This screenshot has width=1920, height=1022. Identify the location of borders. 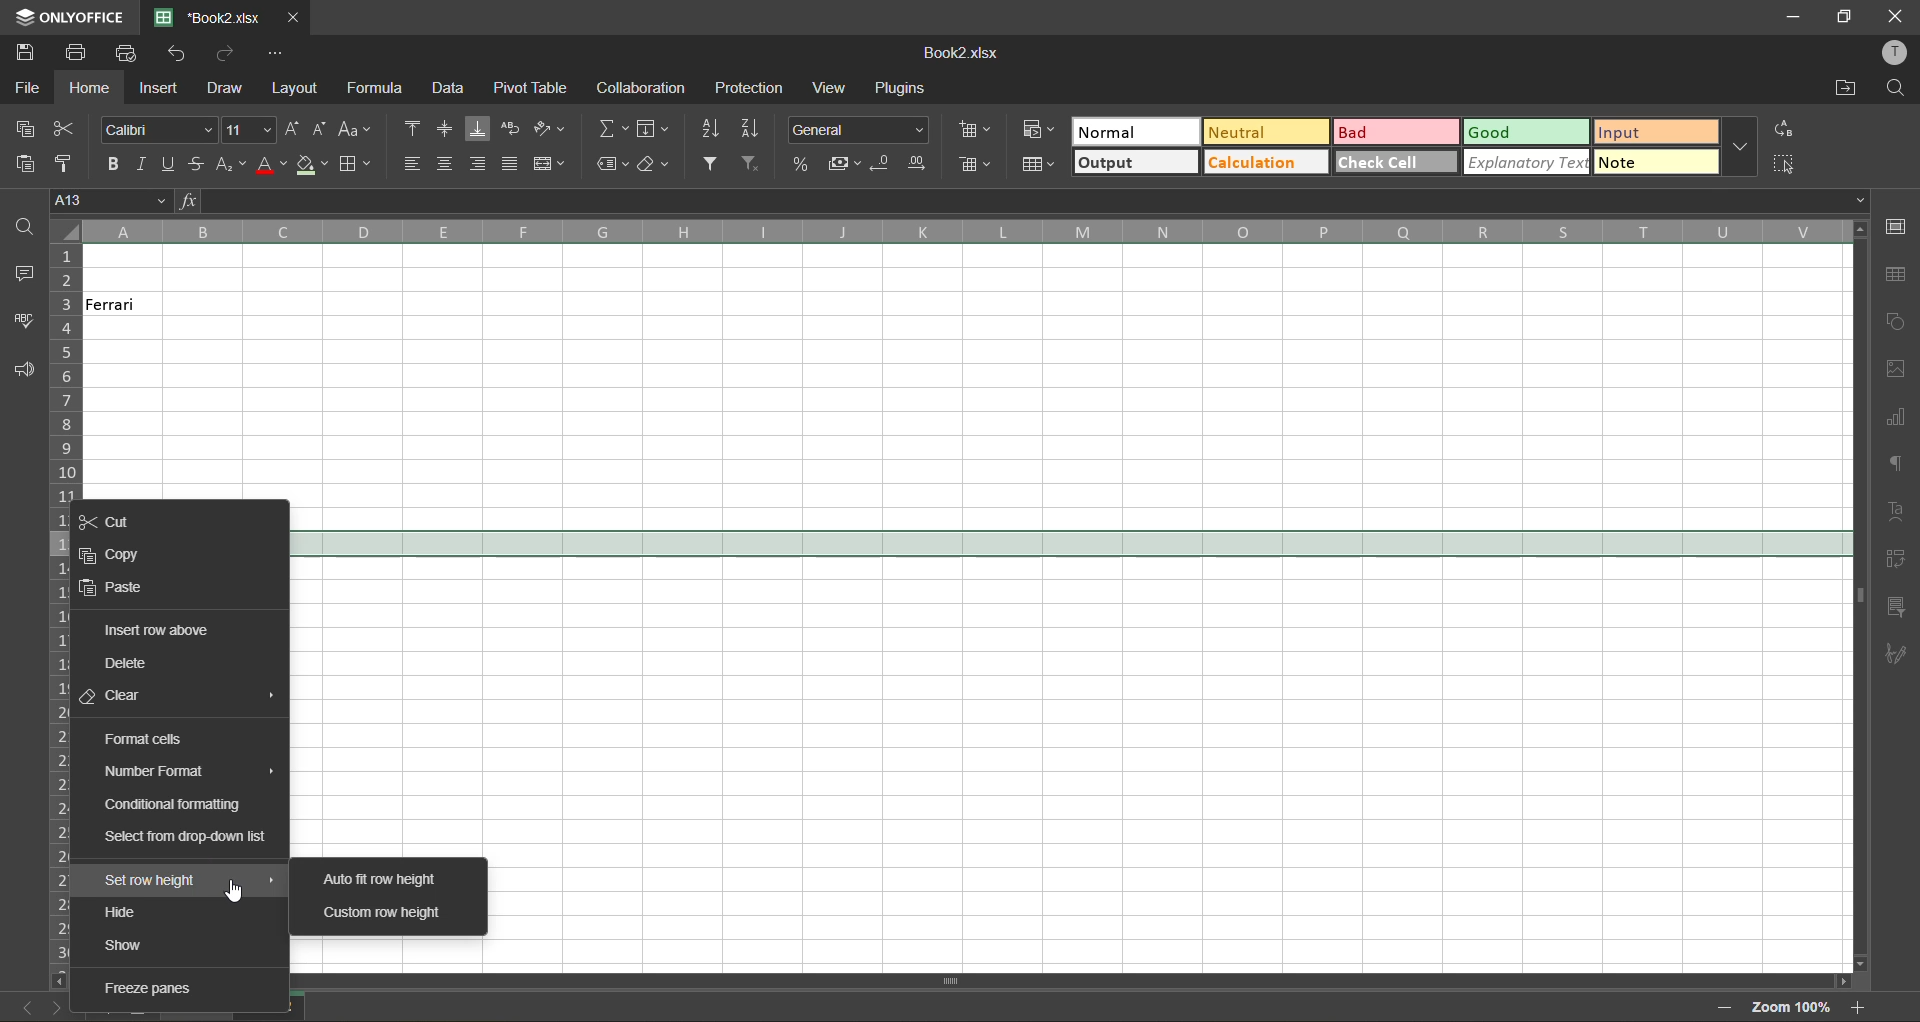
(353, 165).